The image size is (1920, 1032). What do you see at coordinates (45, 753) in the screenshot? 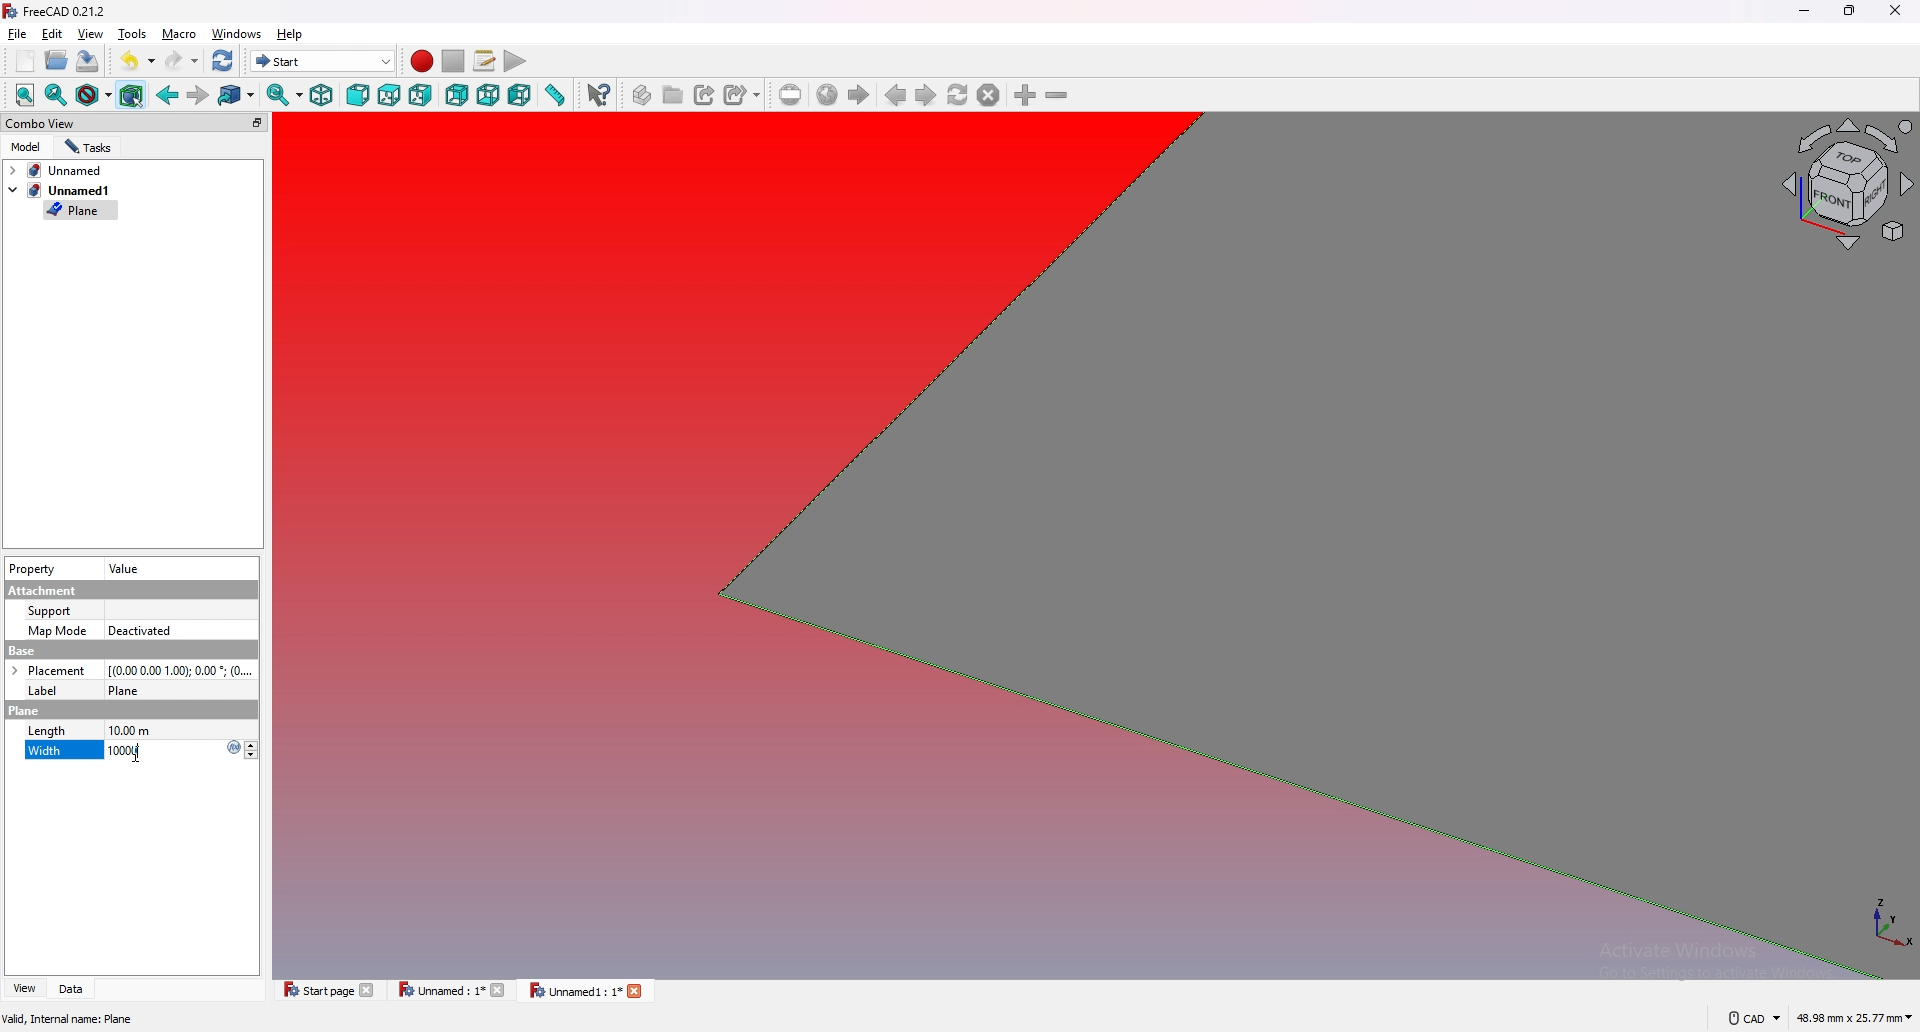
I see `width` at bounding box center [45, 753].